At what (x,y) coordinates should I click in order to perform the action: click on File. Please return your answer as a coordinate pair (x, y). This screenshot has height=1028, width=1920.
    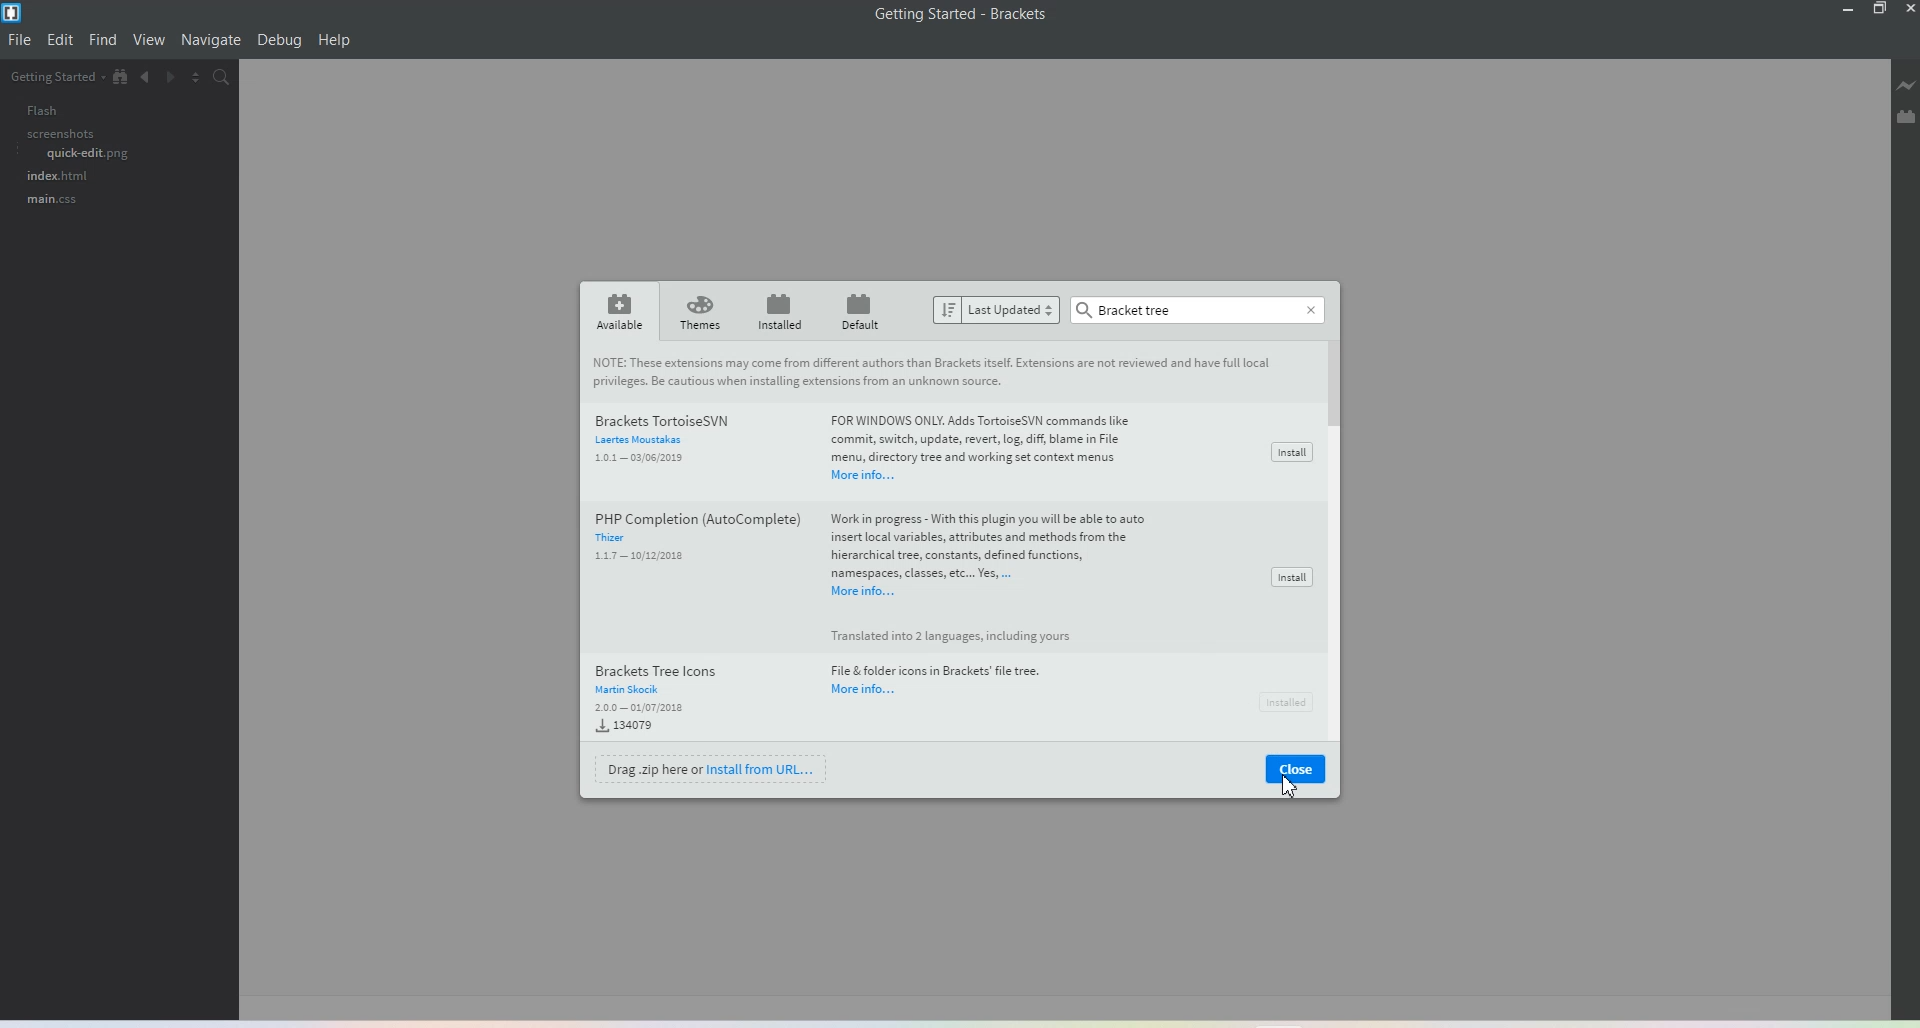
    Looking at the image, I should click on (21, 40).